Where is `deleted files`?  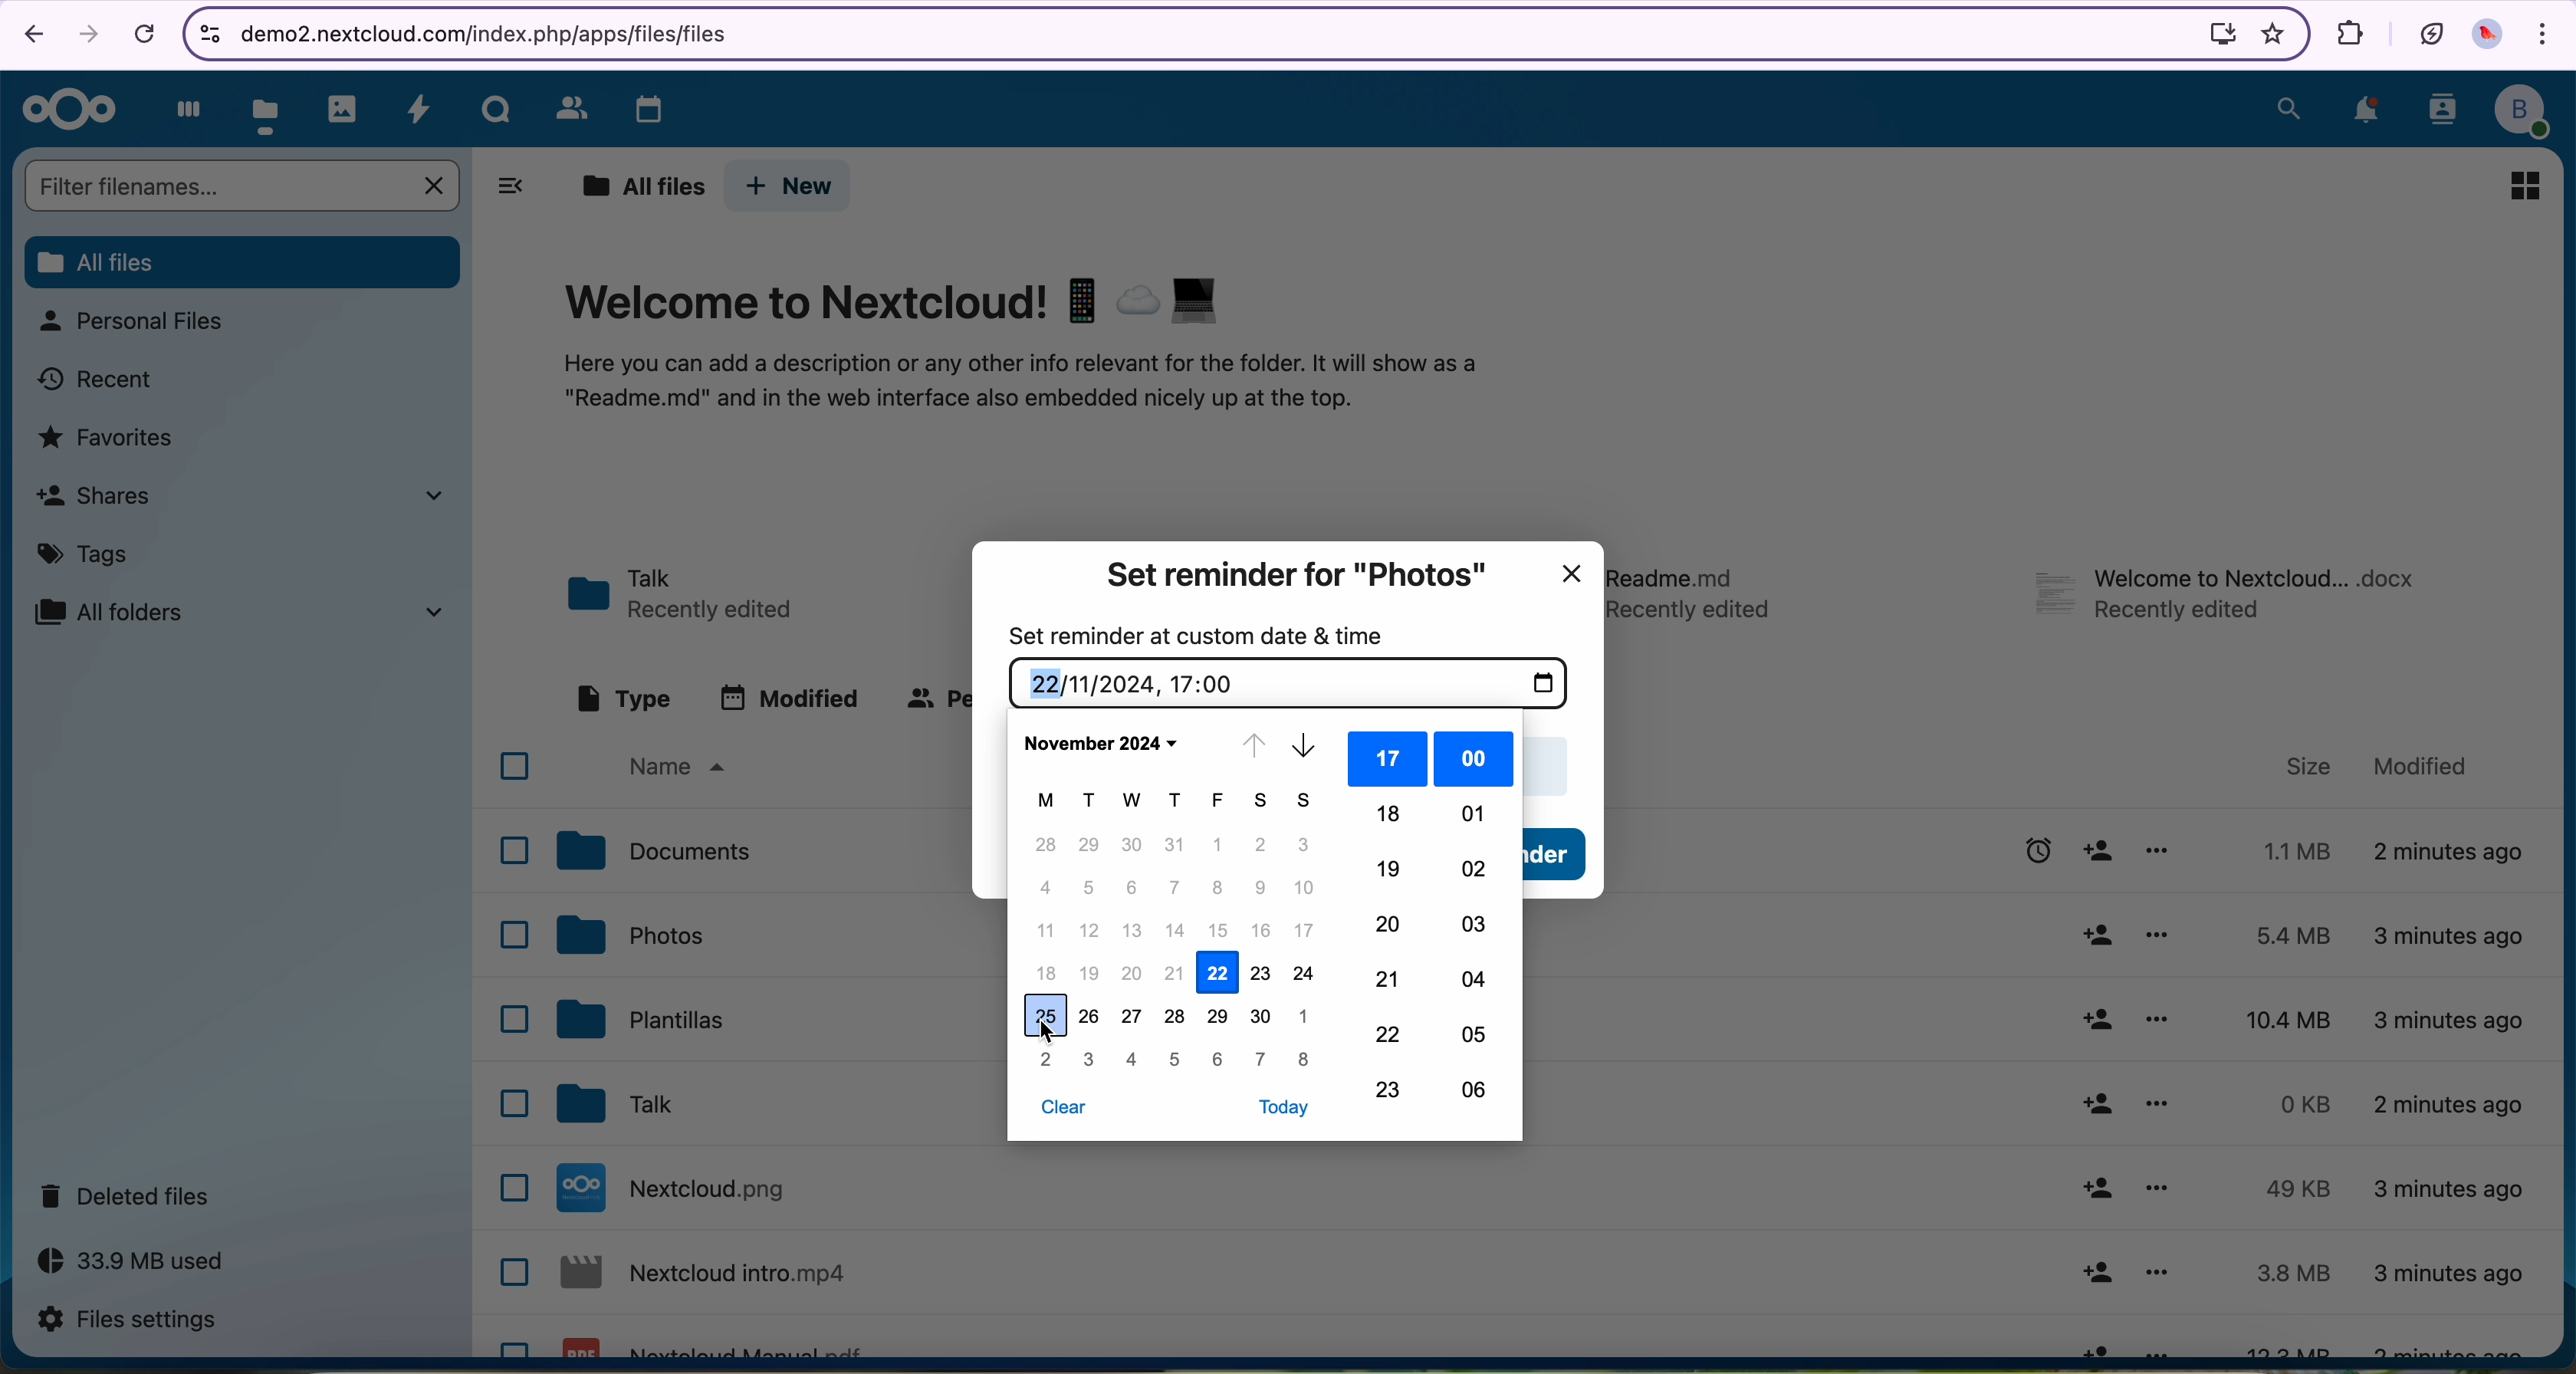
deleted files is located at coordinates (130, 1197).